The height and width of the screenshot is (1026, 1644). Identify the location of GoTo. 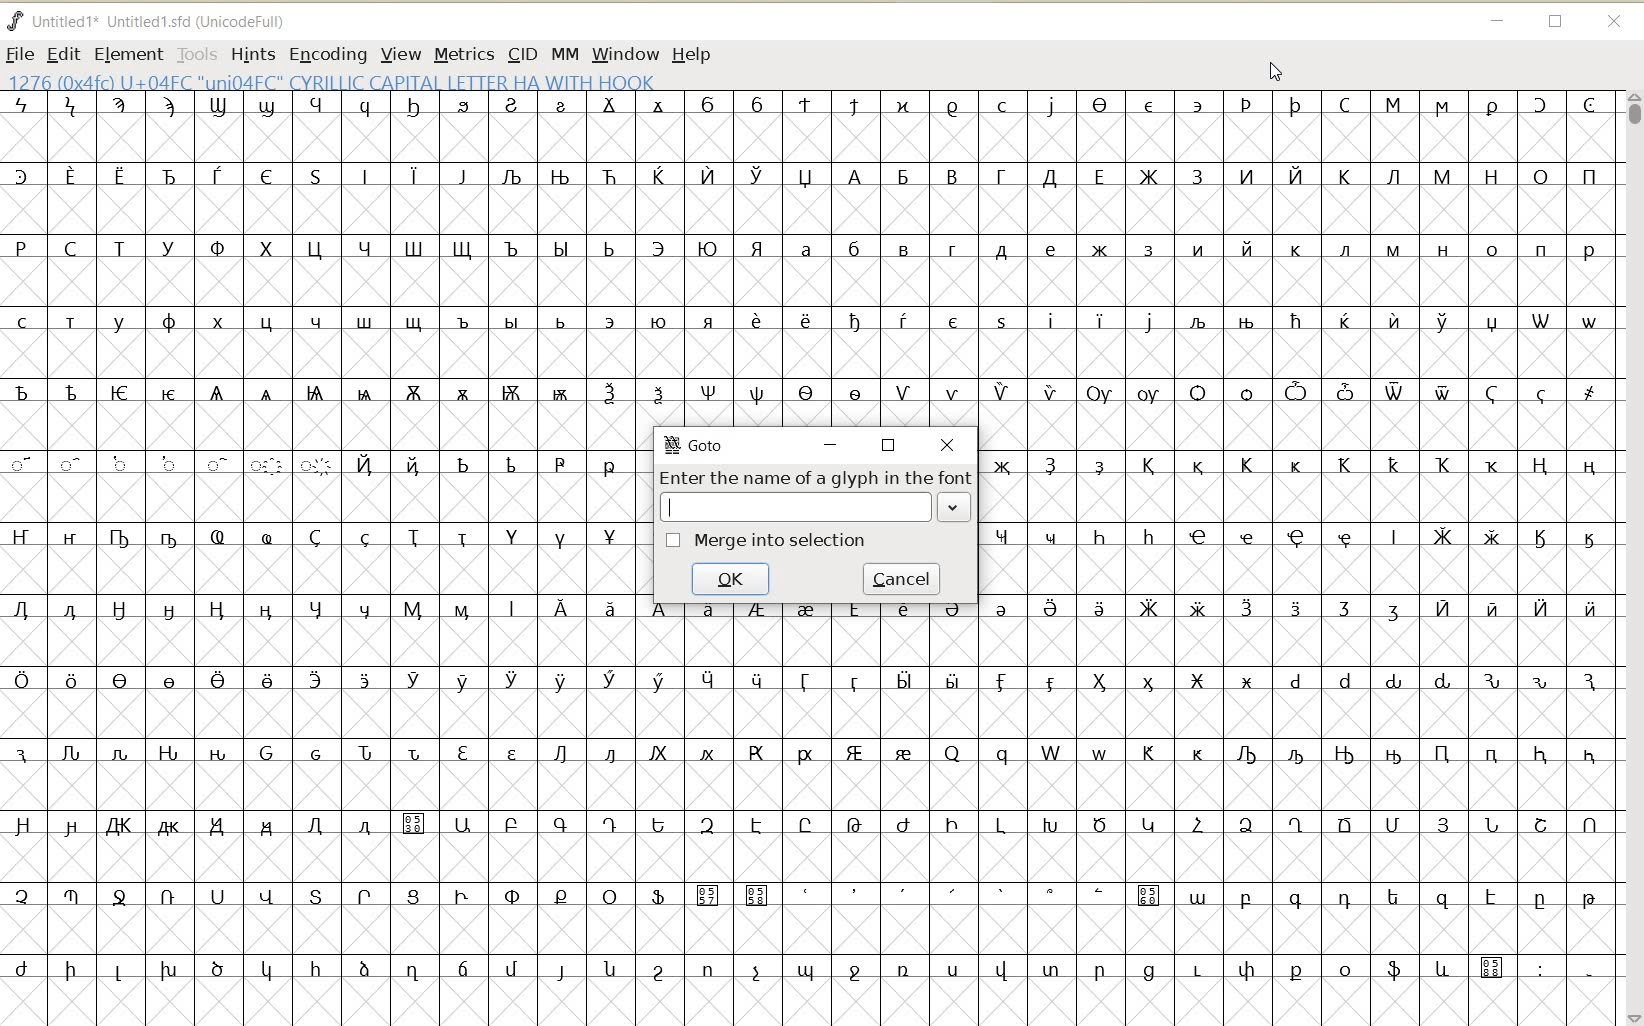
(697, 445).